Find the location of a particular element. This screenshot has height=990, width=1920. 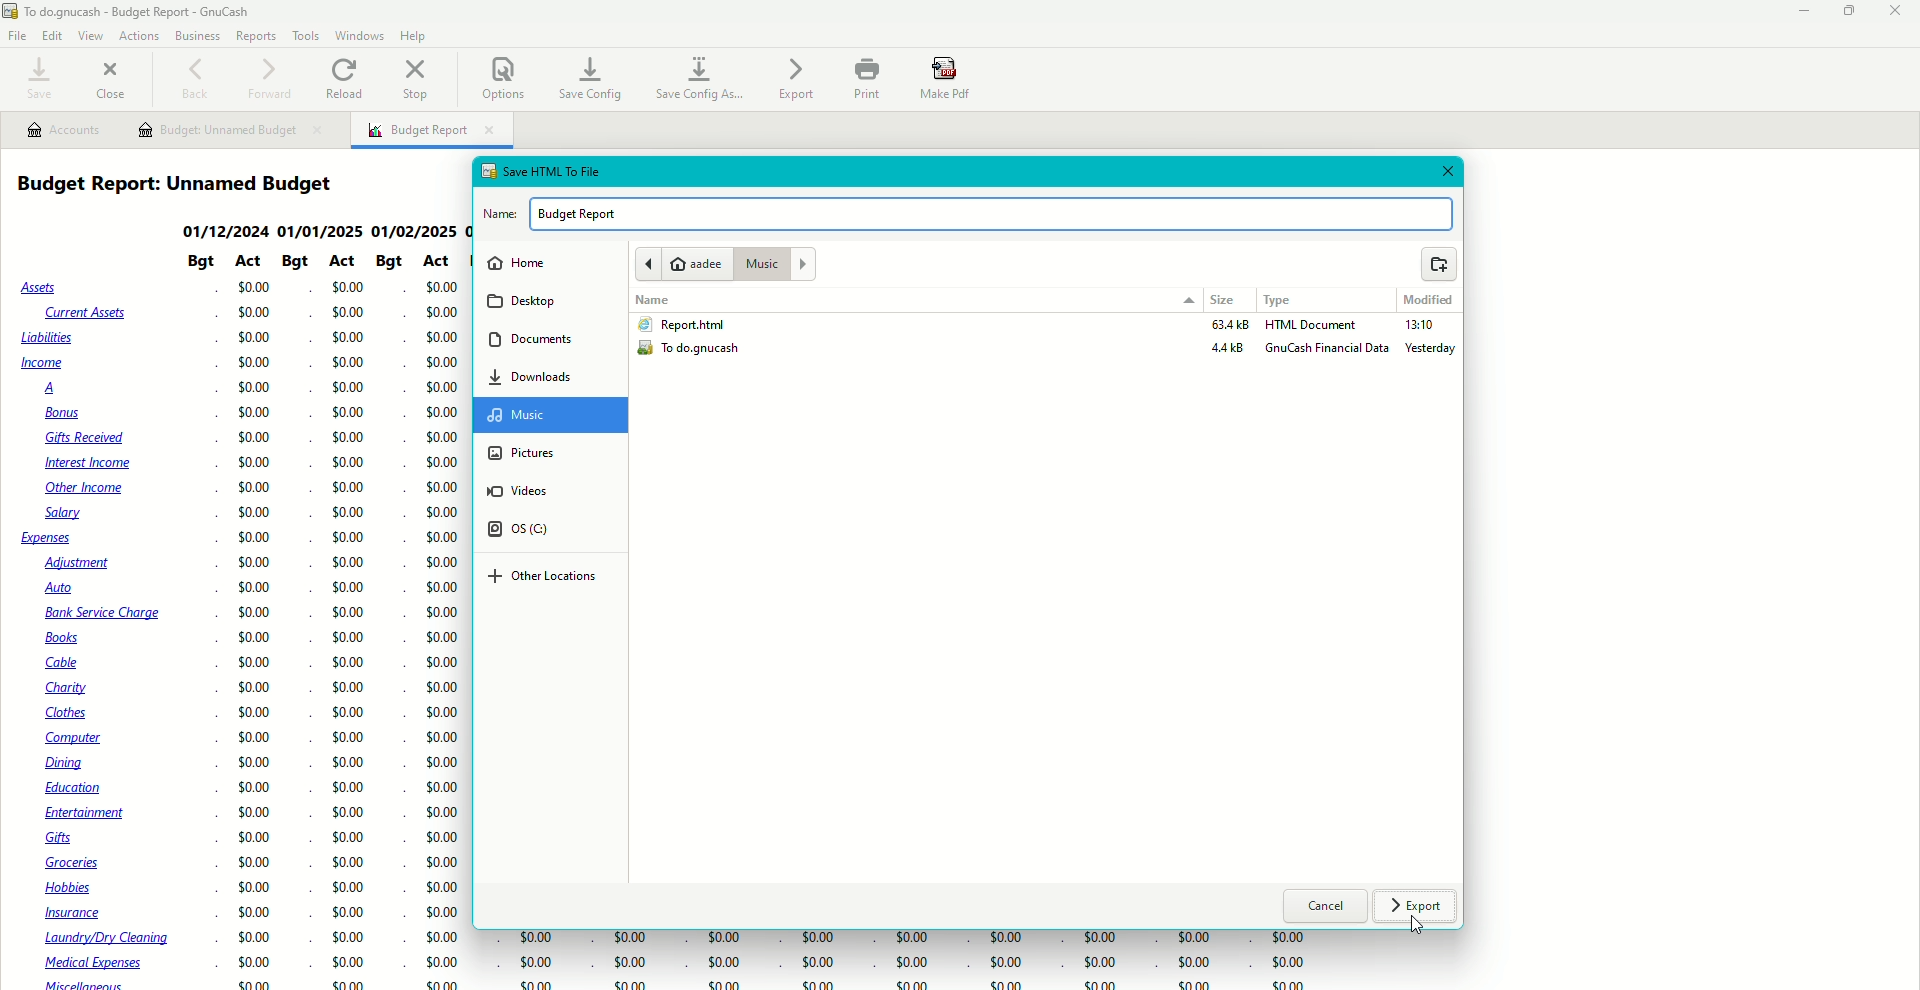

Music is located at coordinates (774, 263).